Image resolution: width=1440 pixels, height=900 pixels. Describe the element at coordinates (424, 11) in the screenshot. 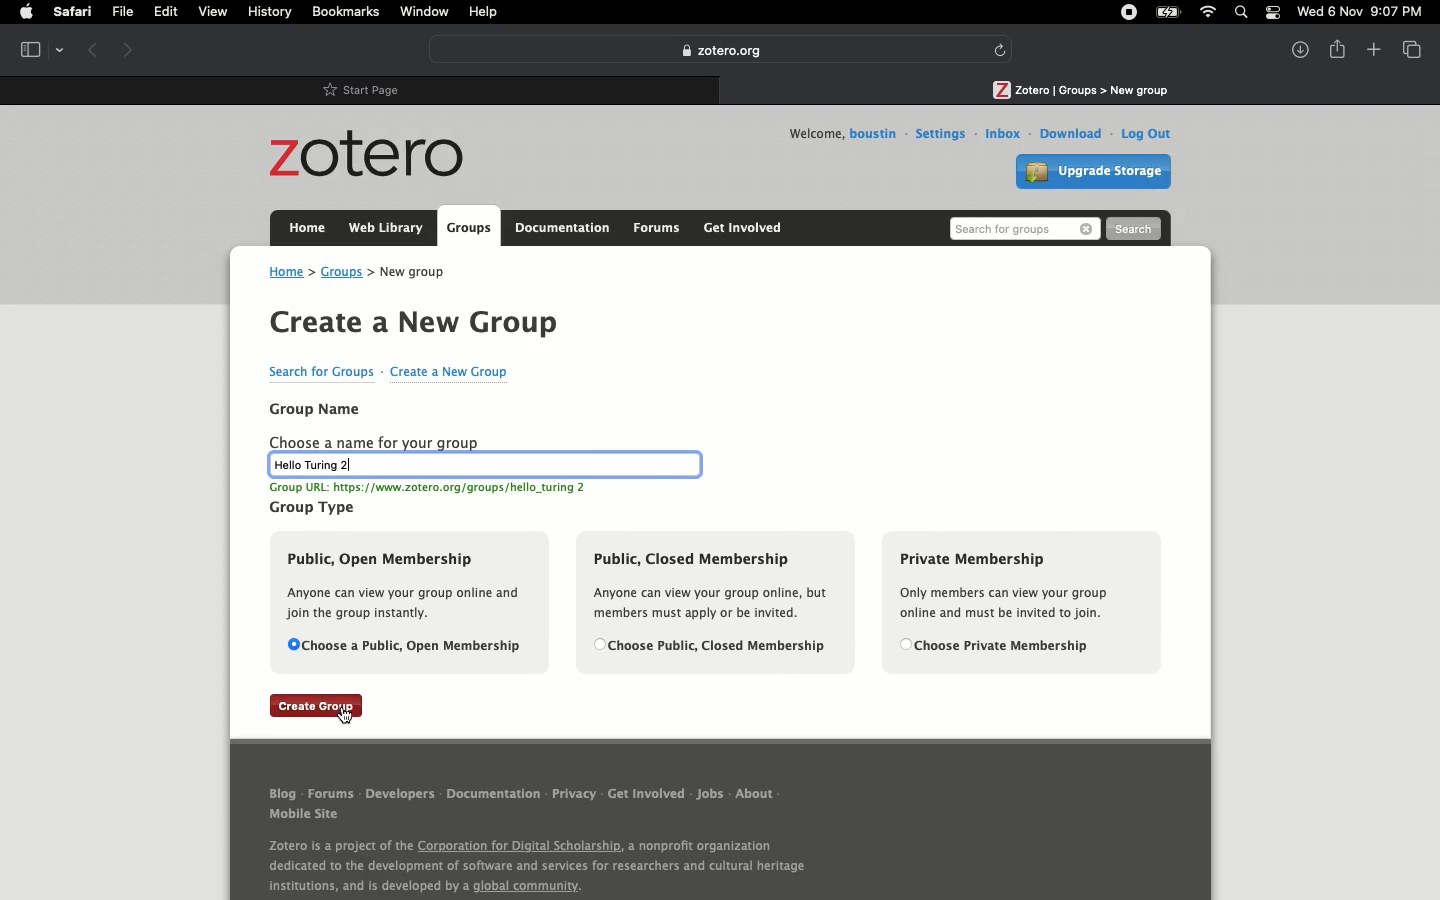

I see `Window` at that location.